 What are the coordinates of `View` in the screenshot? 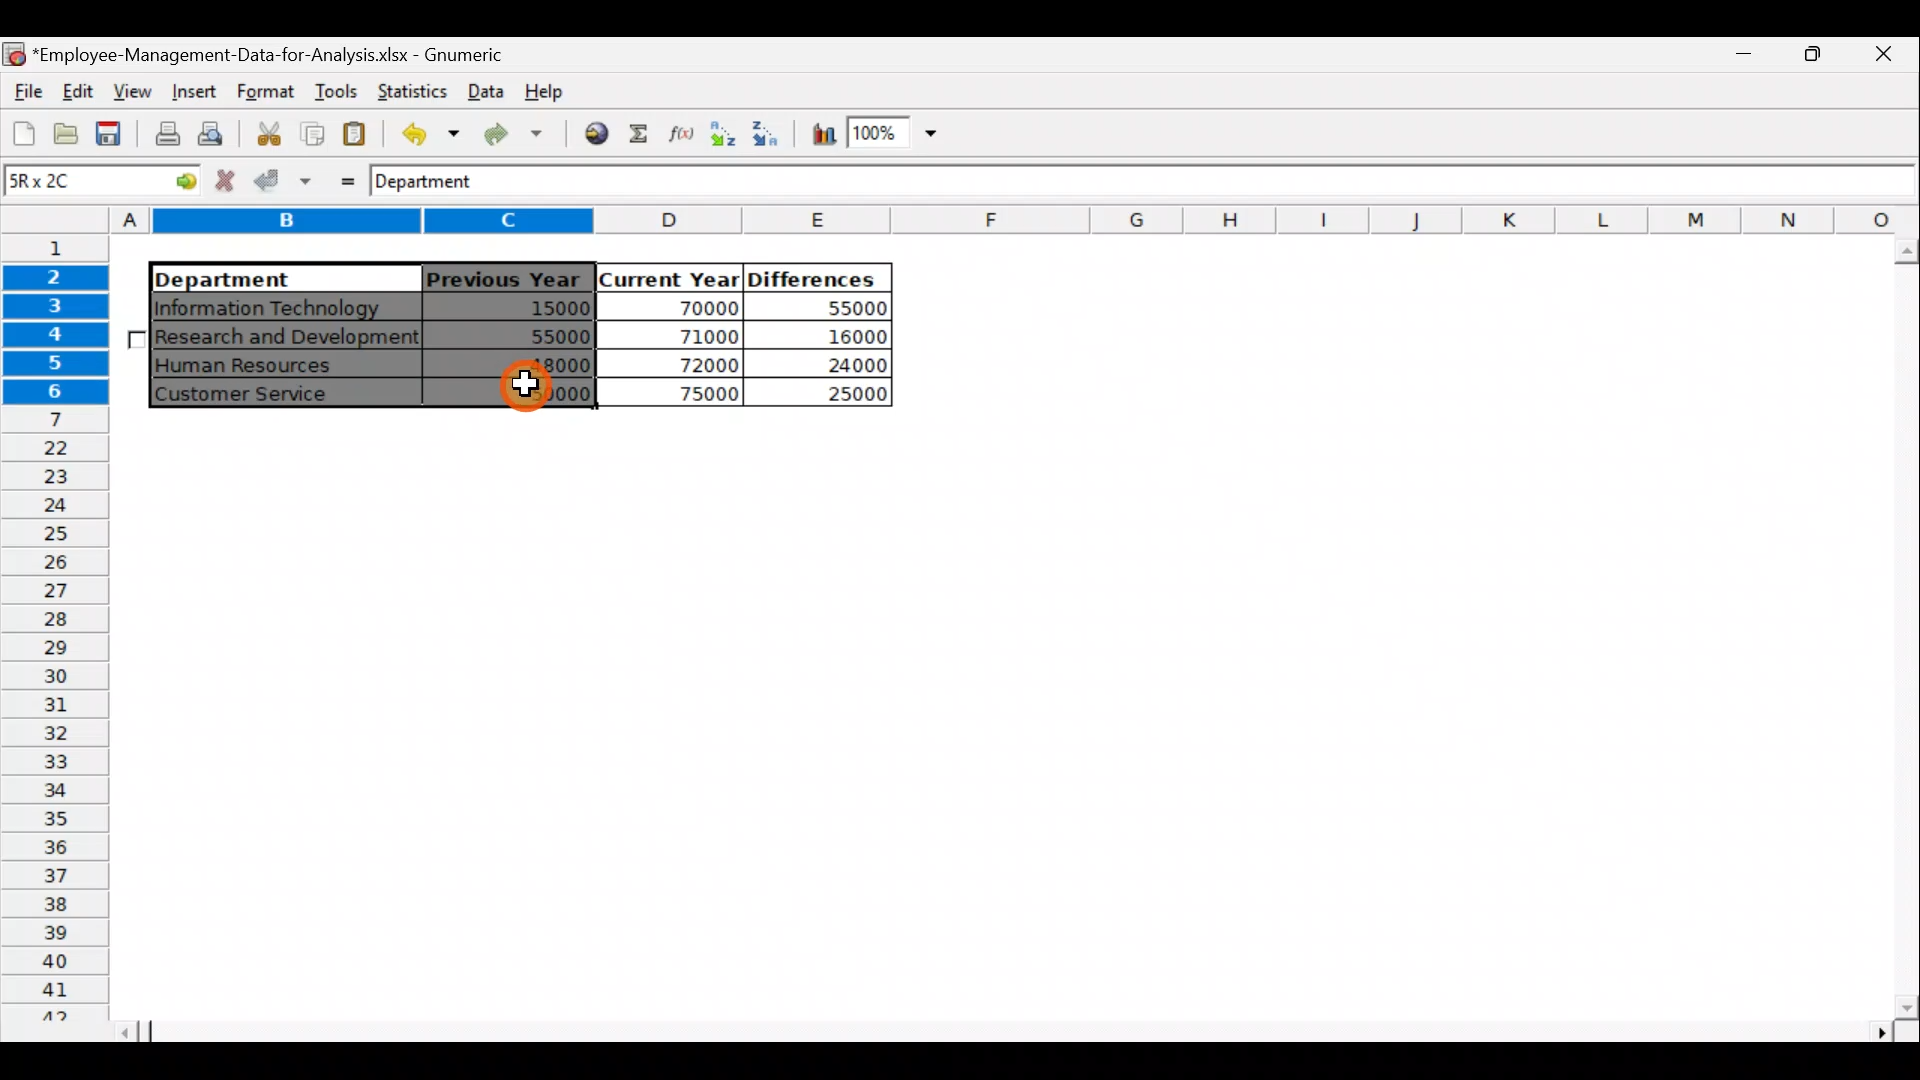 It's located at (136, 89).